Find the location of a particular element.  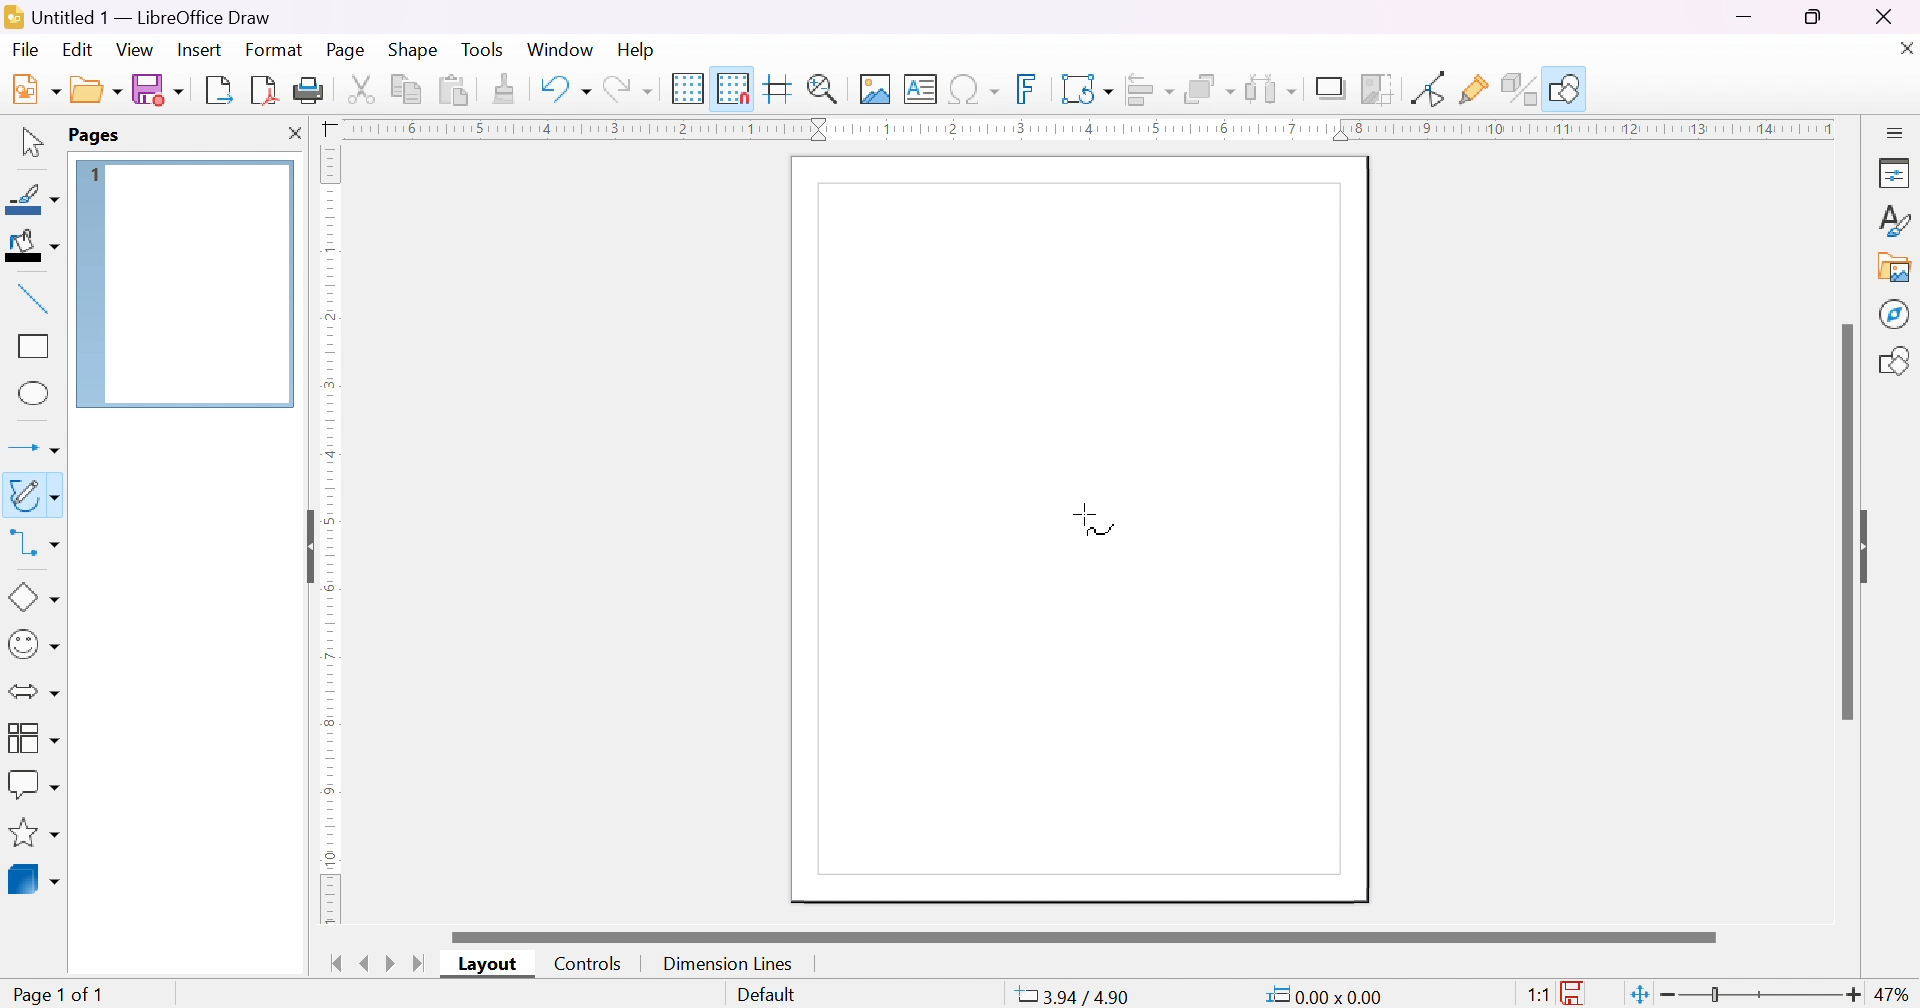

new is located at coordinates (35, 89).